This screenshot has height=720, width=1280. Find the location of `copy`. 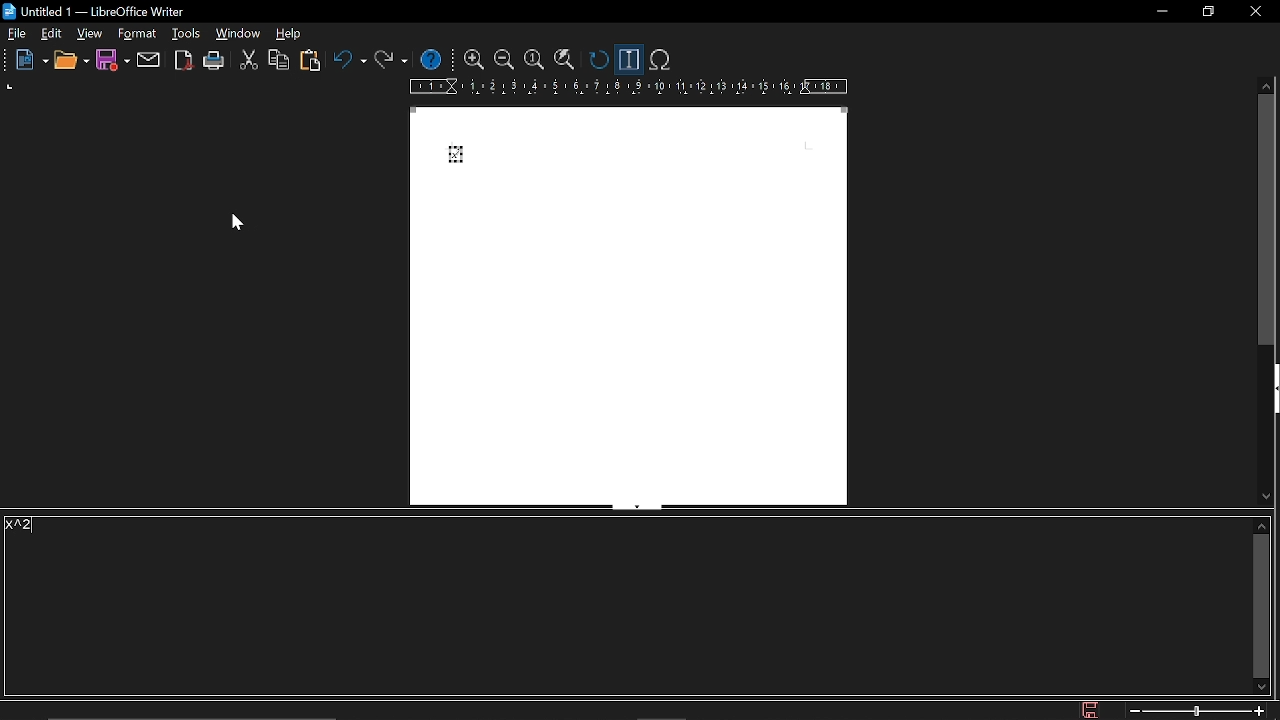

copy is located at coordinates (277, 60).